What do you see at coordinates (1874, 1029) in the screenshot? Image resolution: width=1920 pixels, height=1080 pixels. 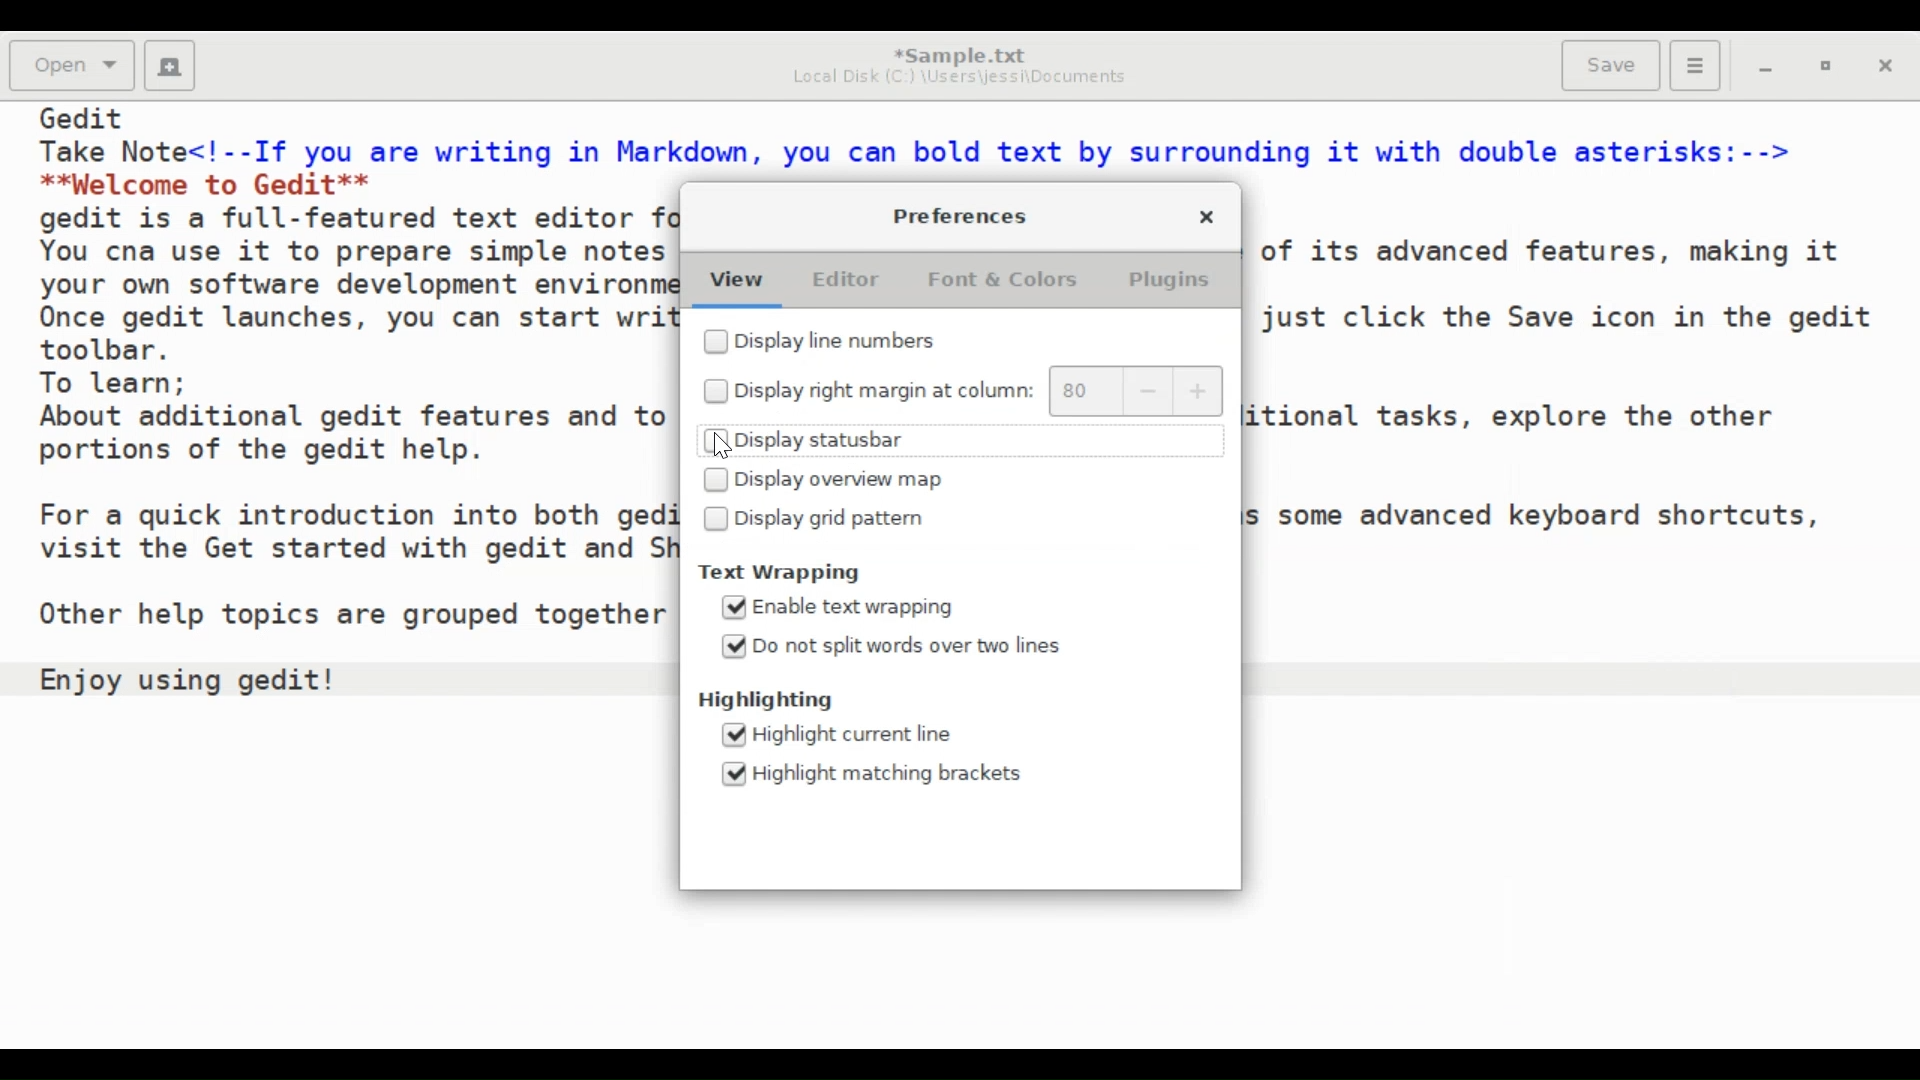 I see `Insert Mode (INS)` at bounding box center [1874, 1029].